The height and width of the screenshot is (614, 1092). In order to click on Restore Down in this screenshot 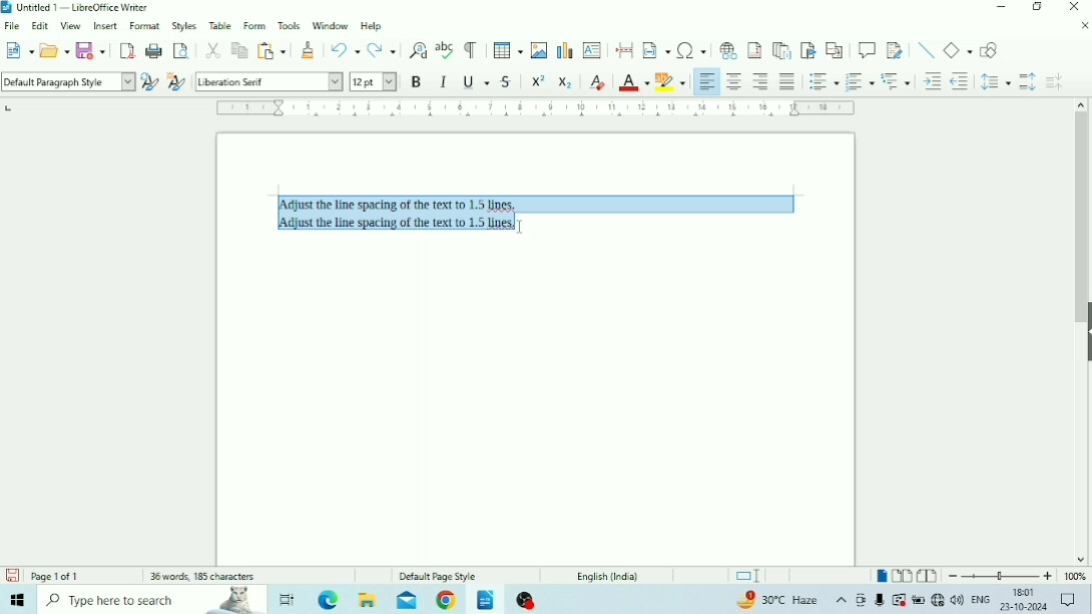, I will do `click(1037, 7)`.